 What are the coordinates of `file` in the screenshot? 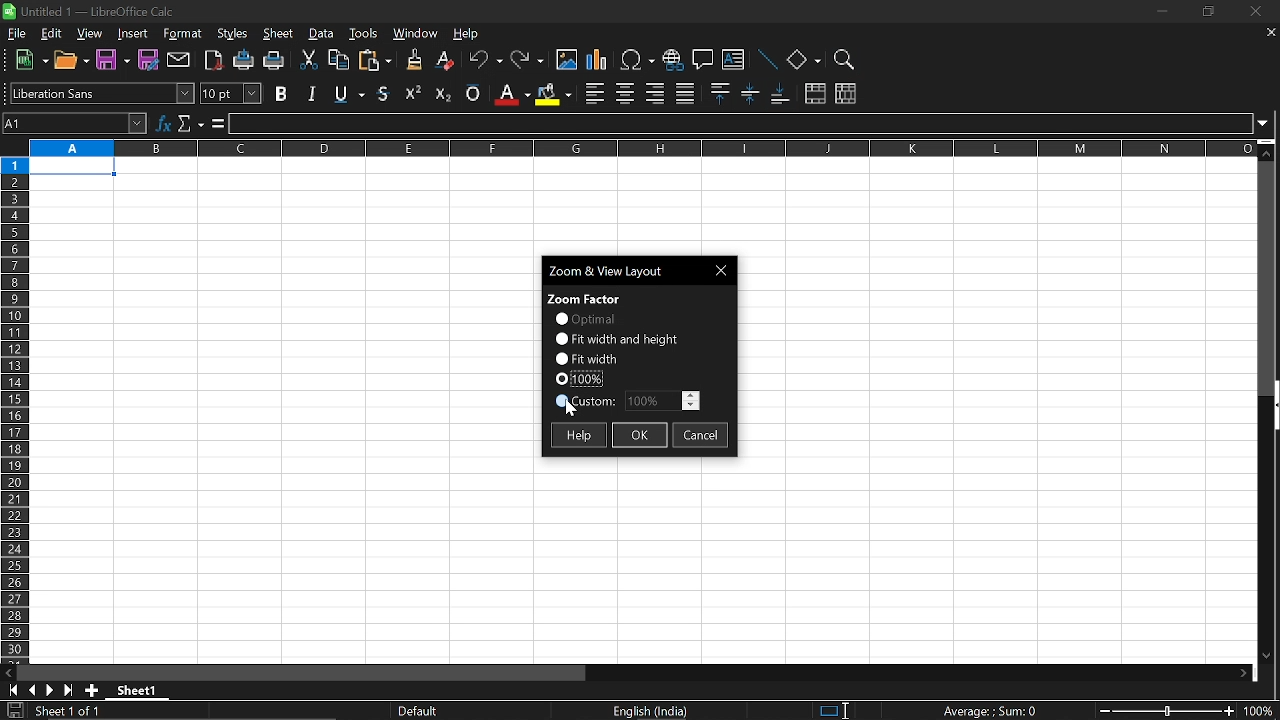 It's located at (18, 34).